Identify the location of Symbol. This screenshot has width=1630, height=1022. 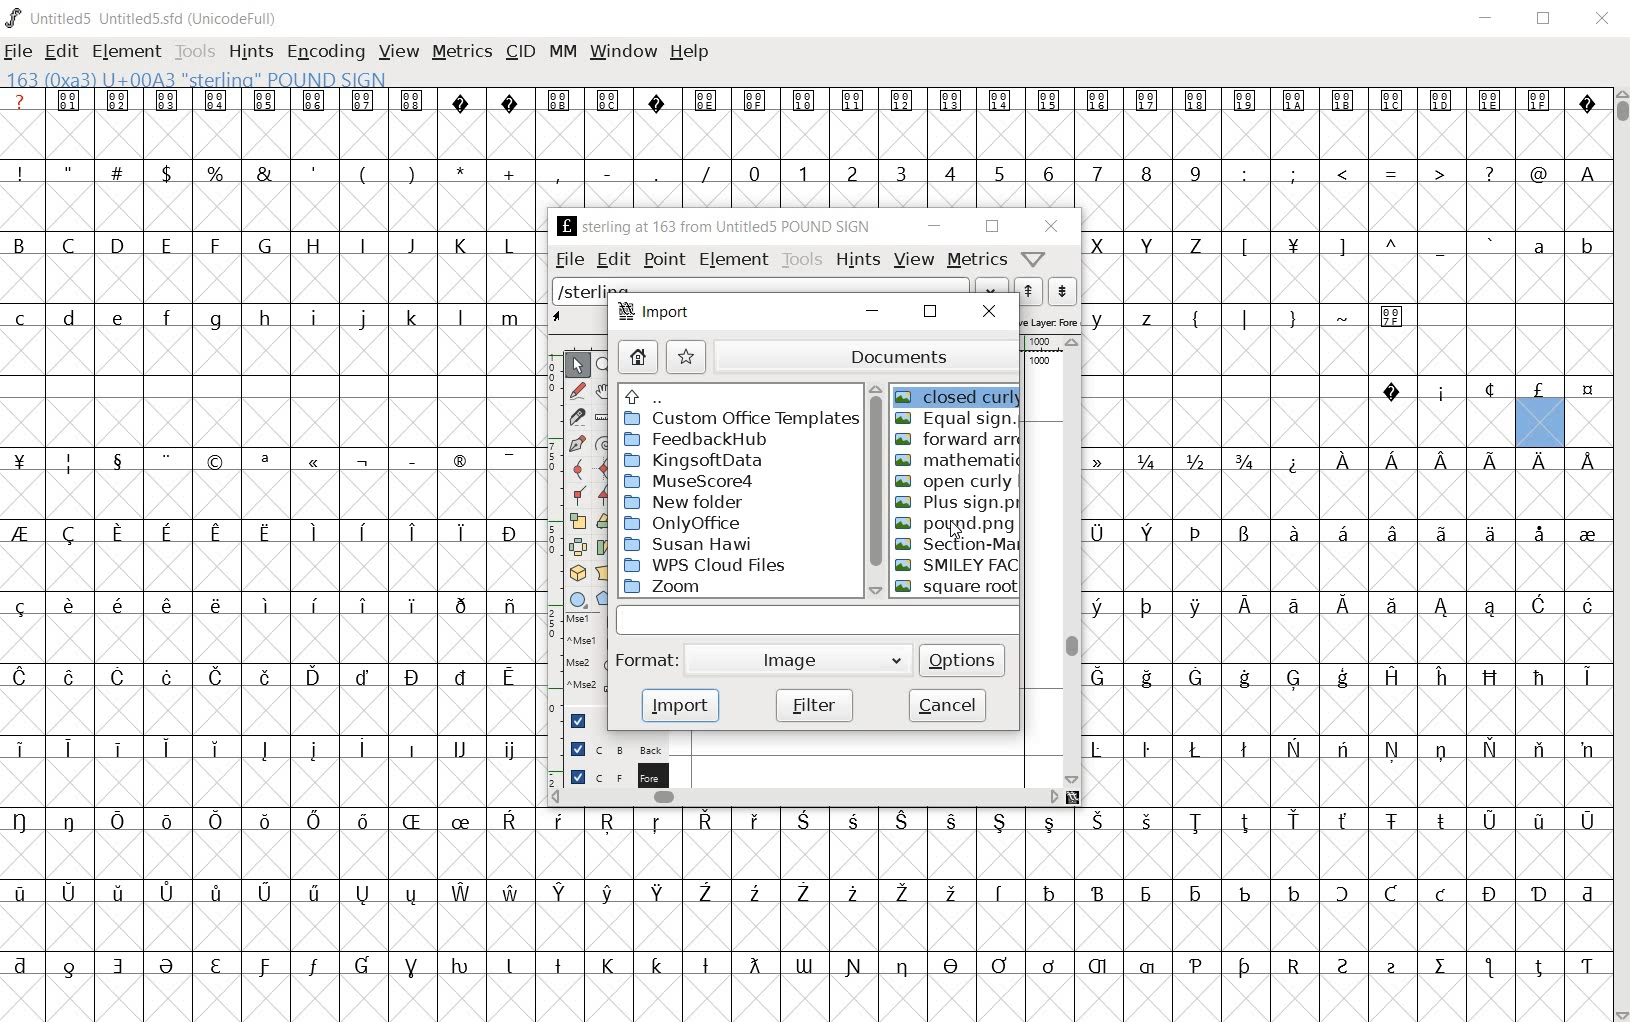
(1442, 534).